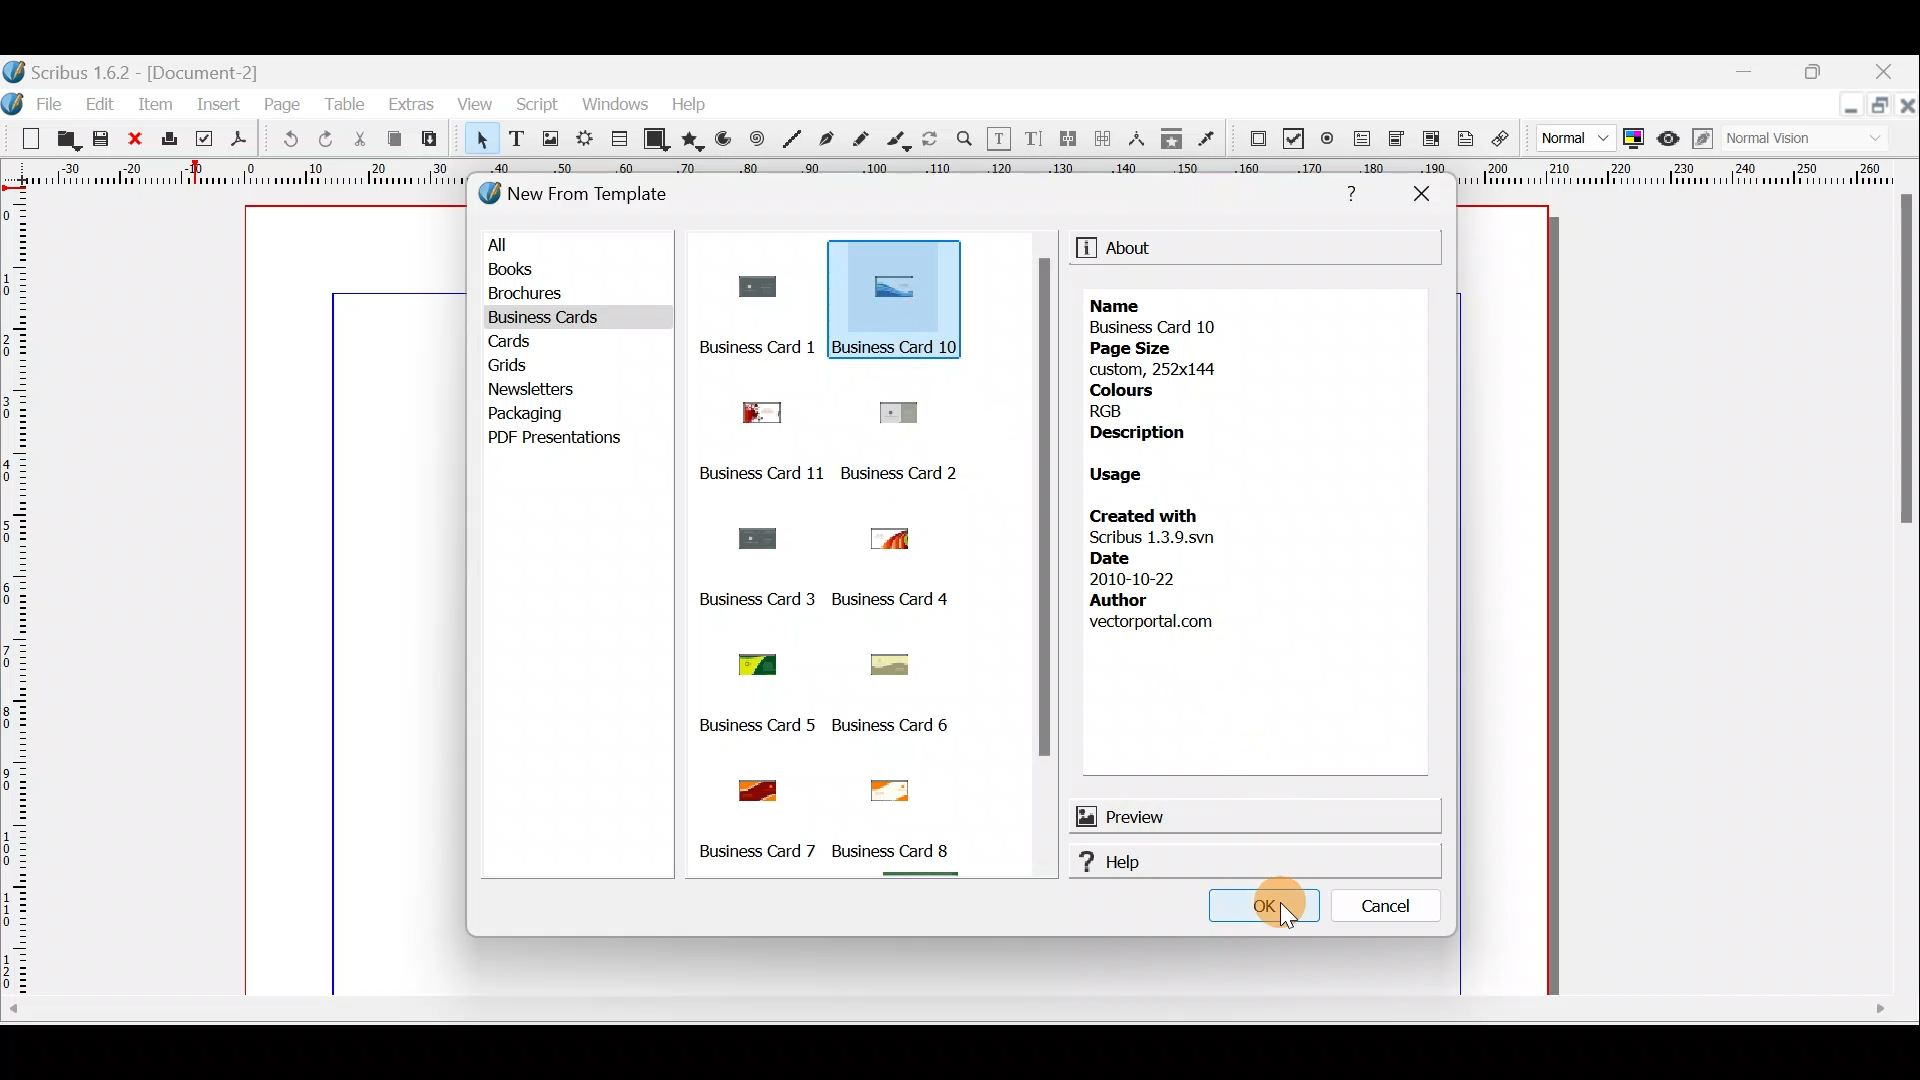 Image resolution: width=1920 pixels, height=1080 pixels. What do you see at coordinates (657, 141) in the screenshot?
I see `Shape` at bounding box center [657, 141].